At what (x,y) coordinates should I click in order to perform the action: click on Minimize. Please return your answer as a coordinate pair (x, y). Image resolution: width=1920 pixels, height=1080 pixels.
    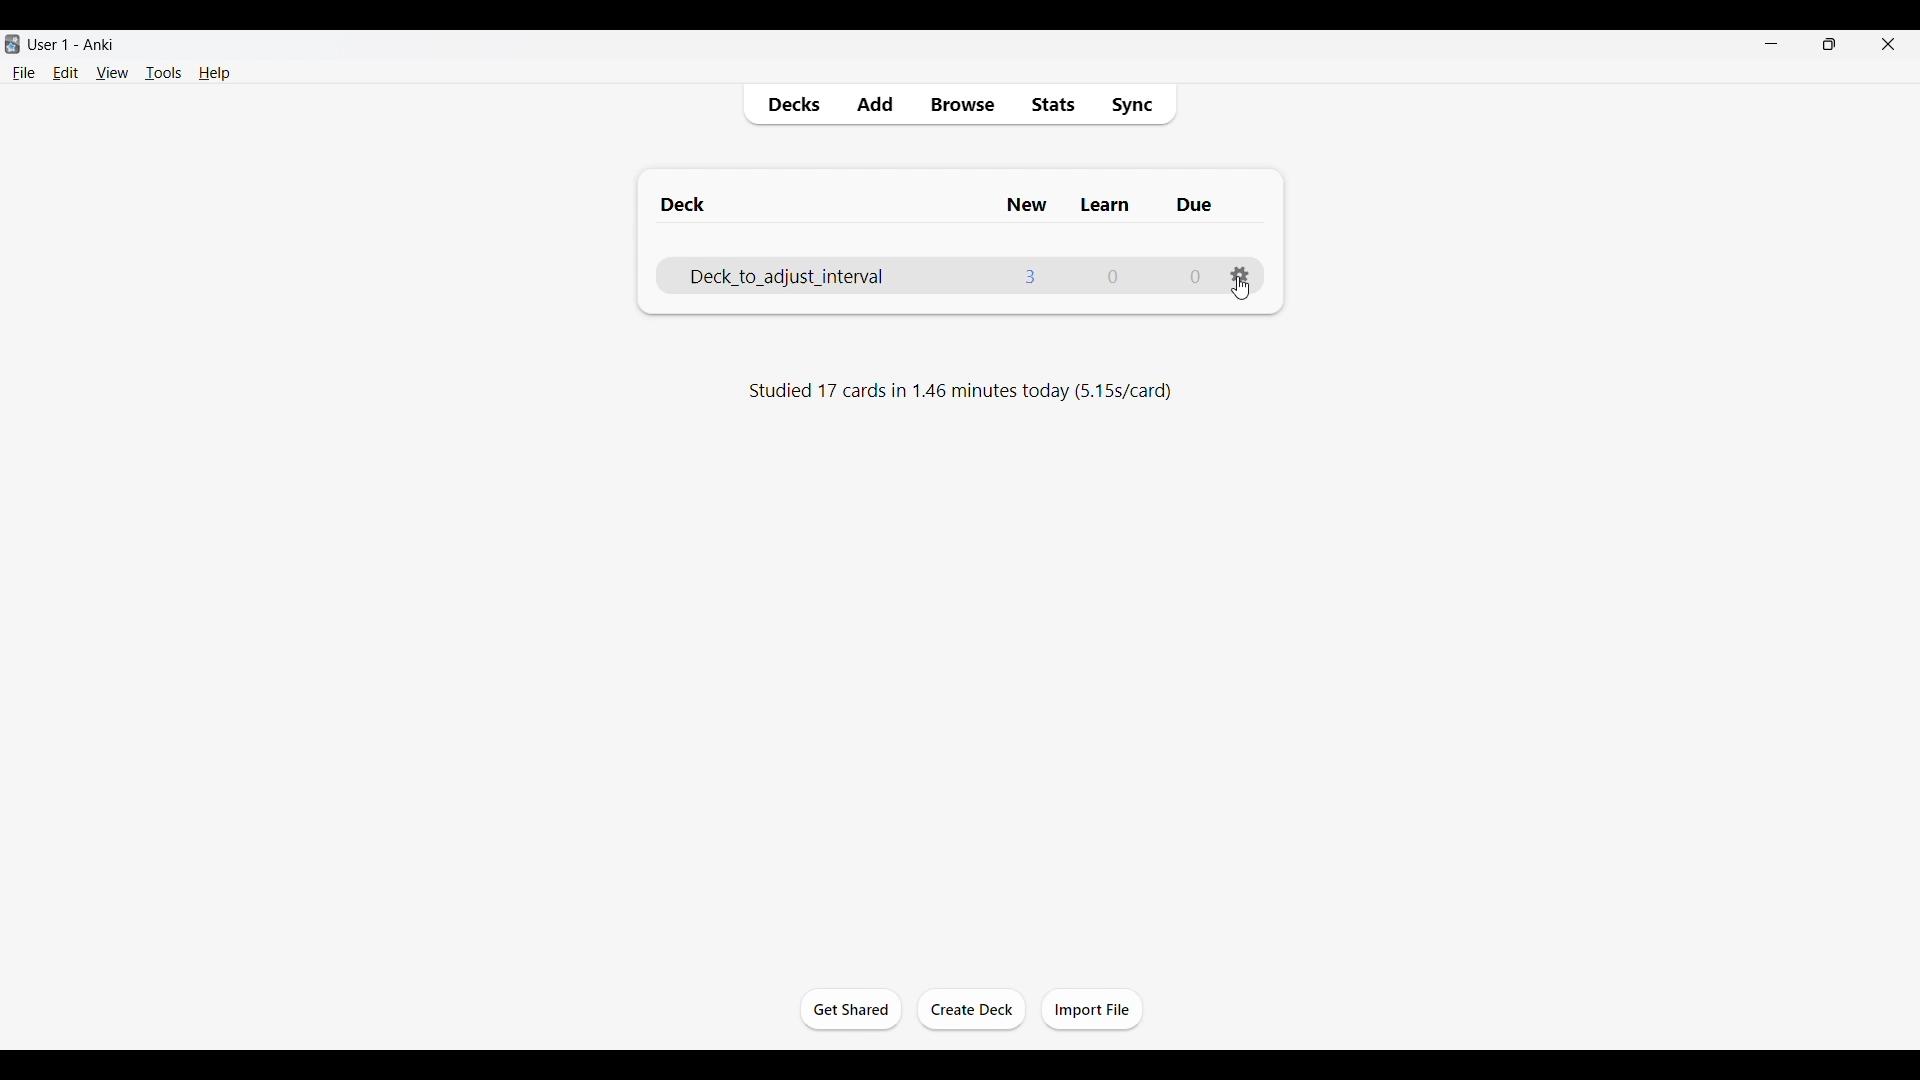
    Looking at the image, I should click on (1772, 44).